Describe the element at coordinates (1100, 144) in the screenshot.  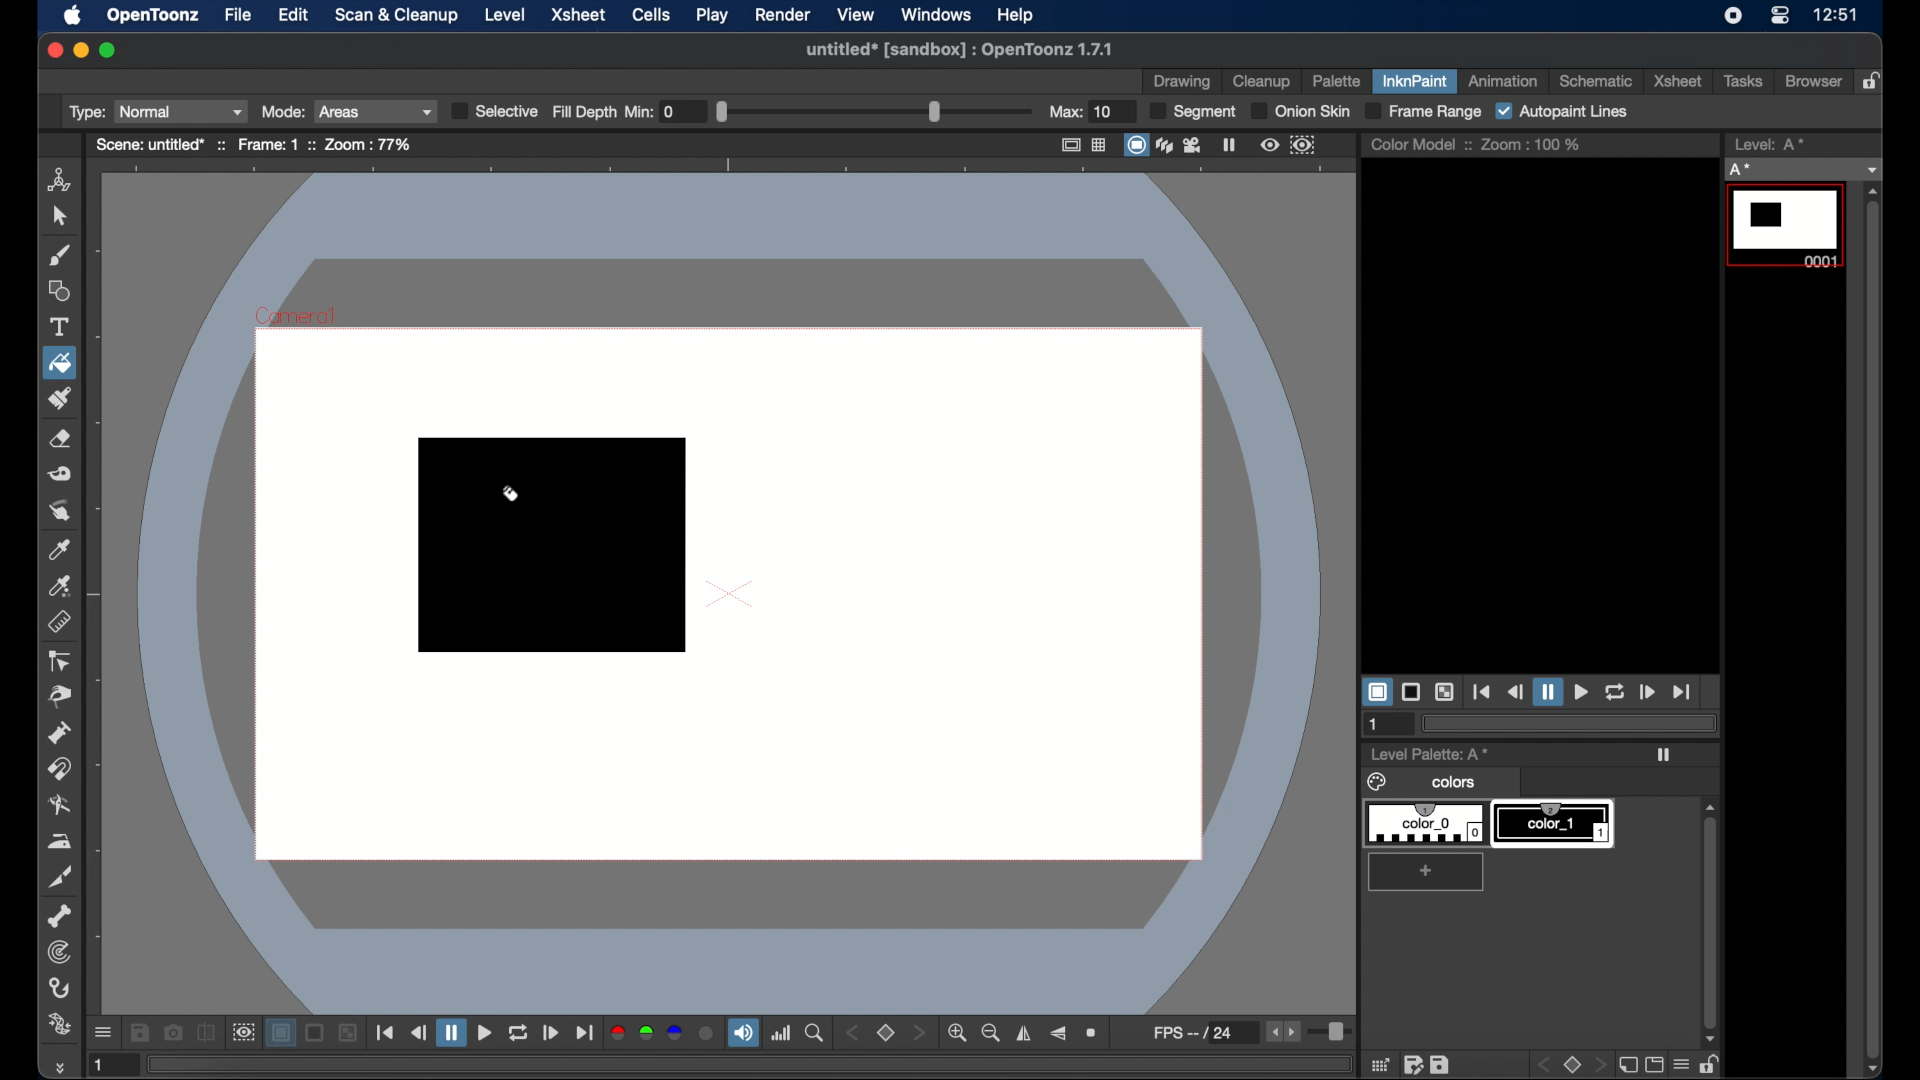
I see `field guide` at that location.